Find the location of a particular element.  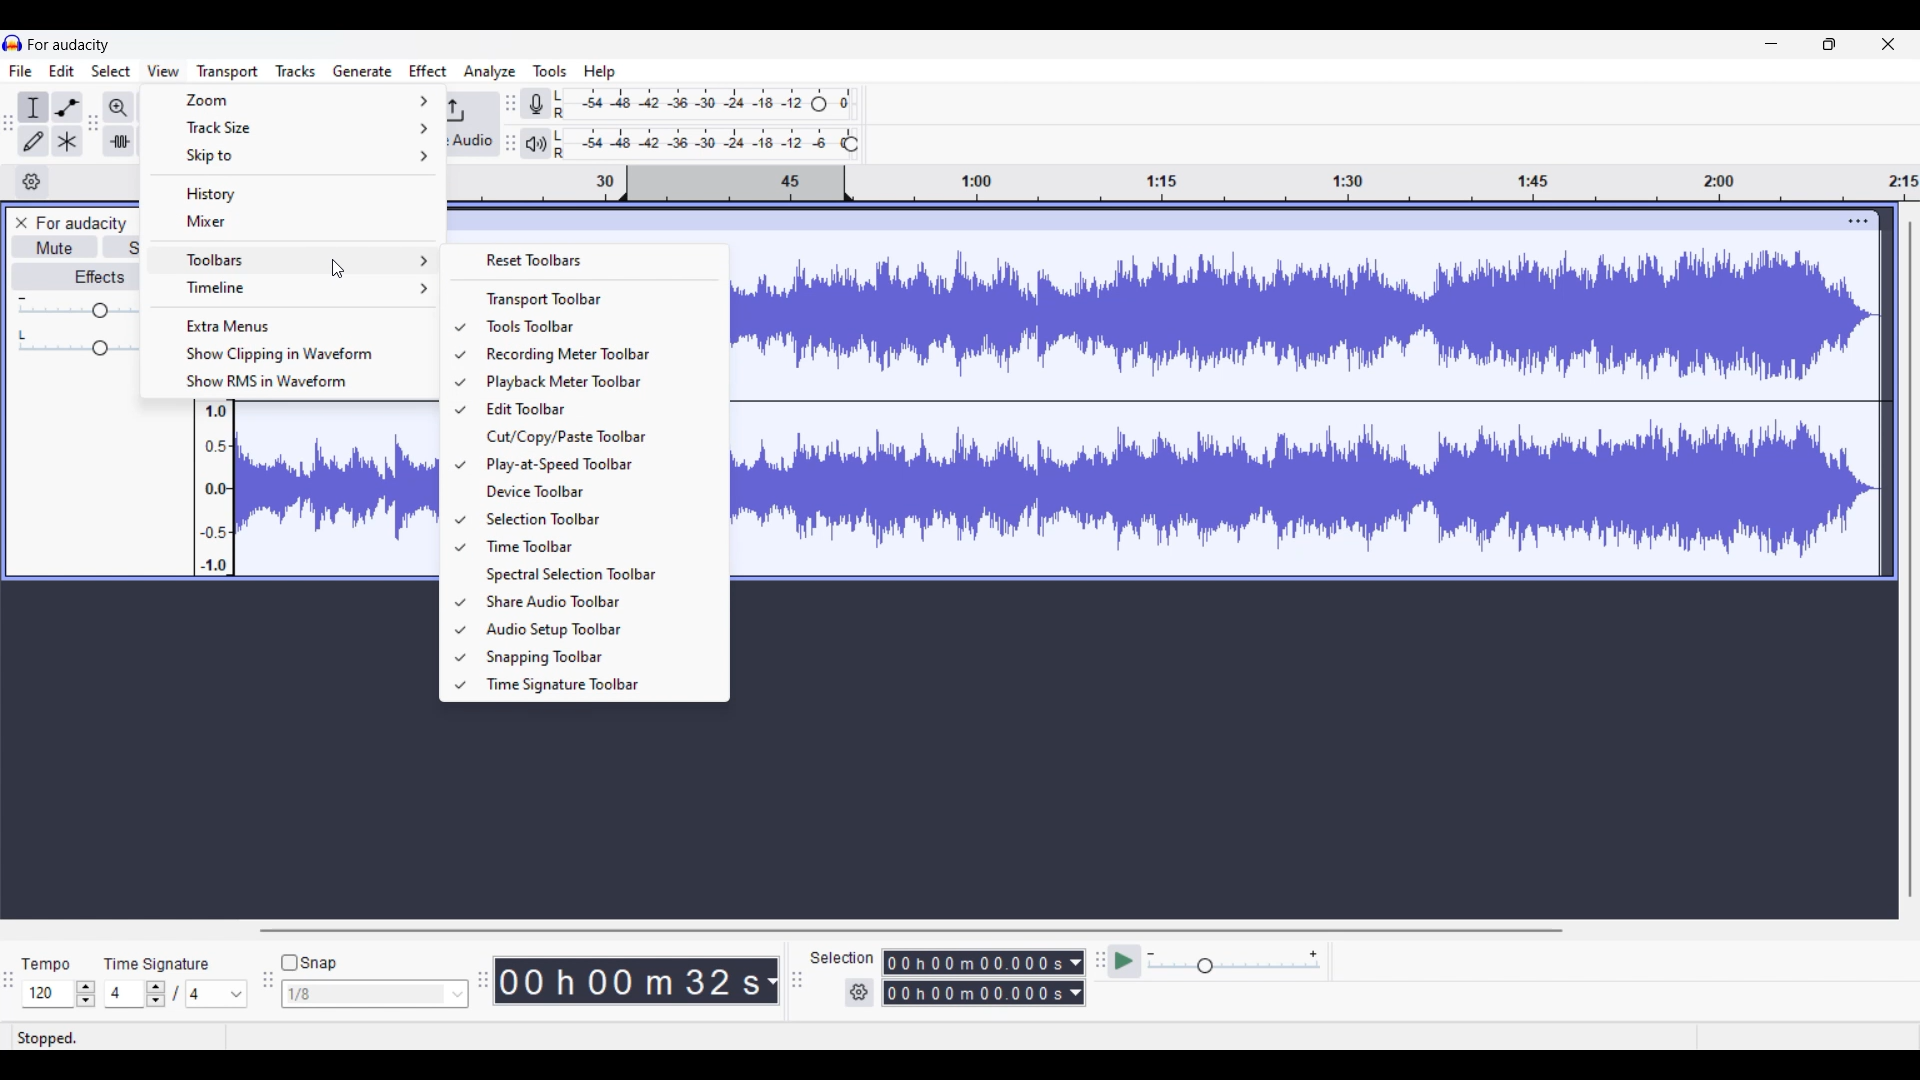

Max. time signature options is located at coordinates (217, 994).